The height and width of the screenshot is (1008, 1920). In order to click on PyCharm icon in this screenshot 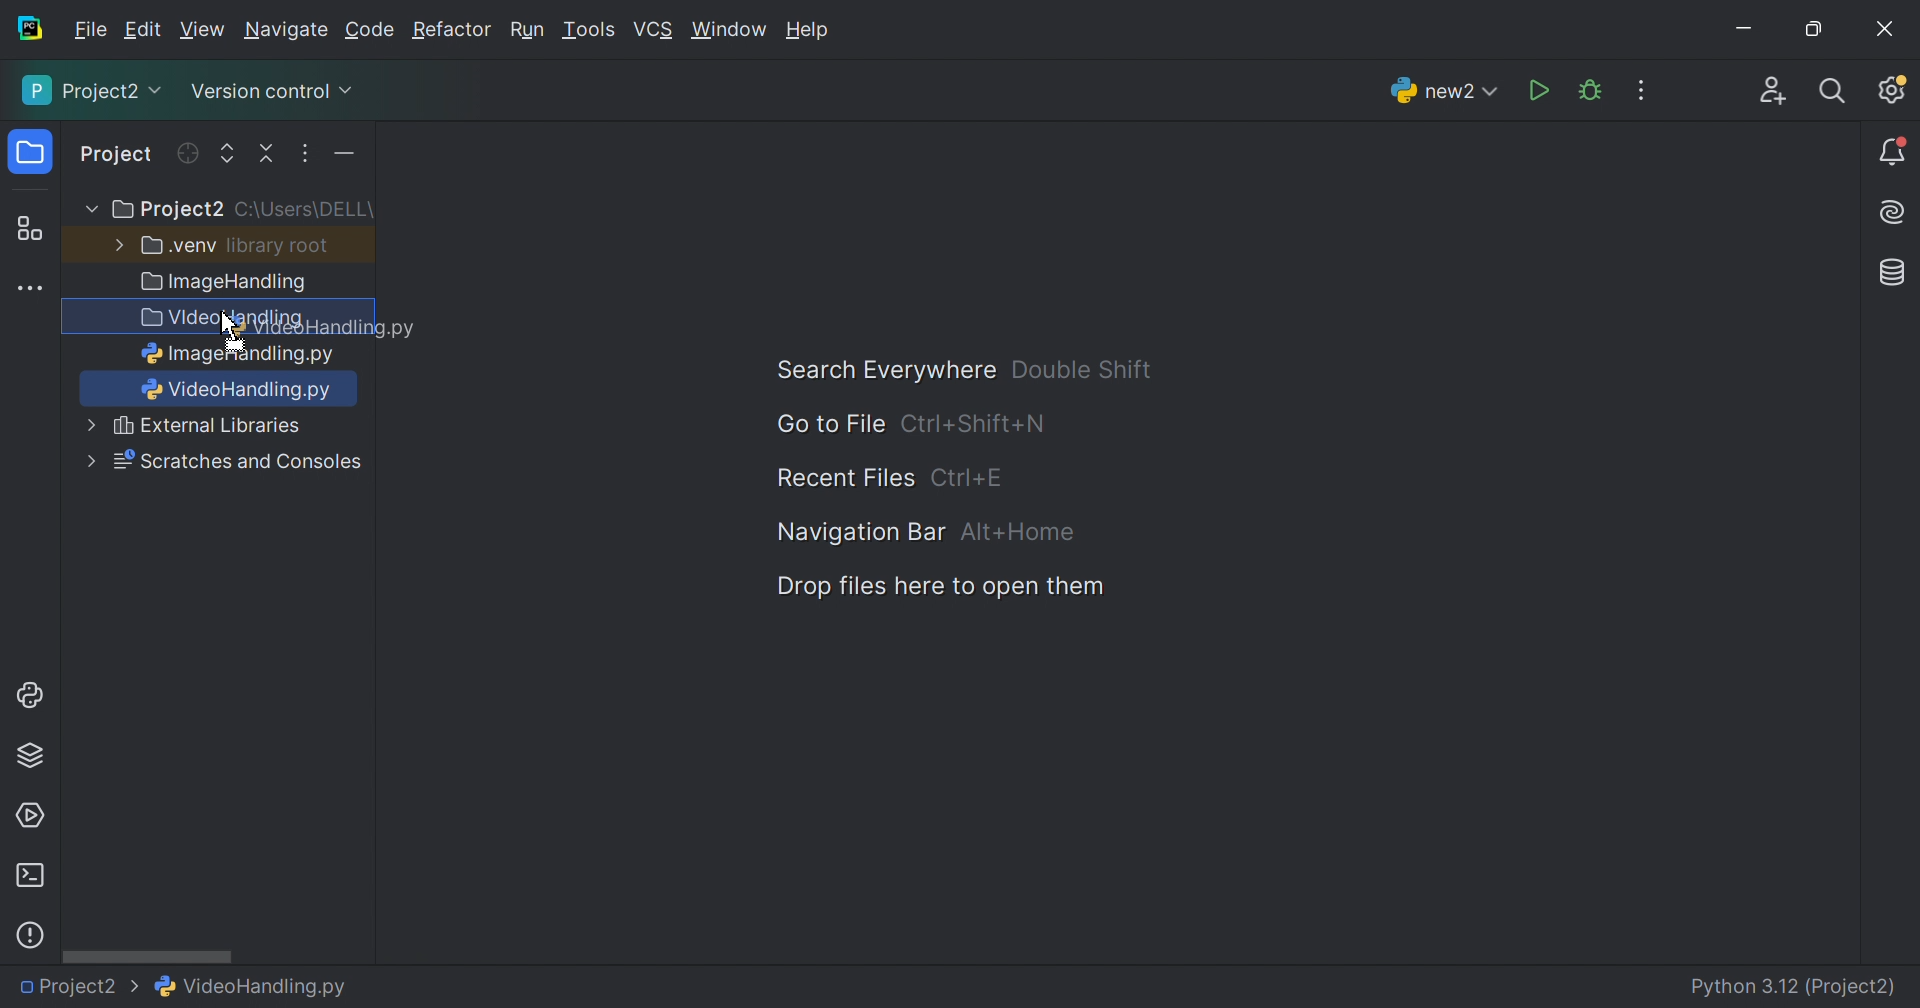, I will do `click(28, 29)`.